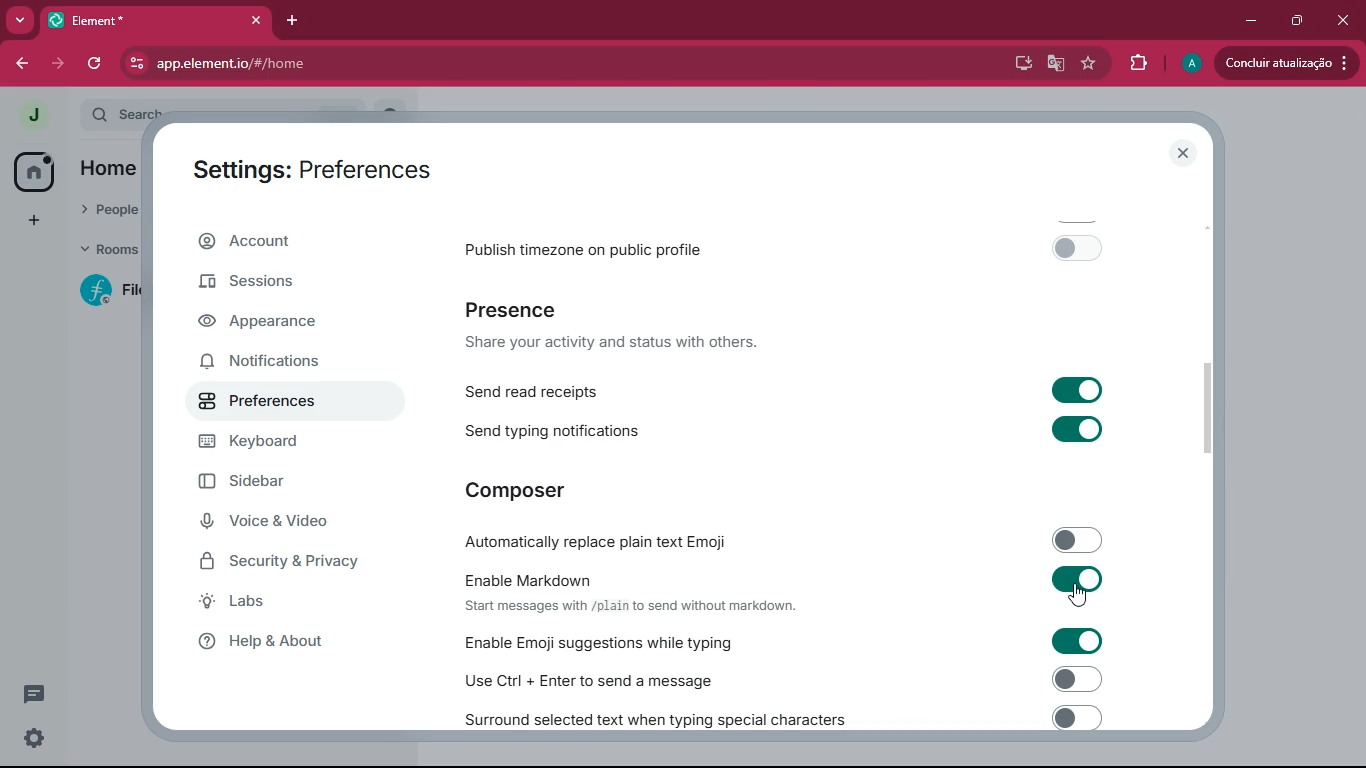 This screenshot has height=768, width=1366. I want to click on sessions, so click(254, 288).